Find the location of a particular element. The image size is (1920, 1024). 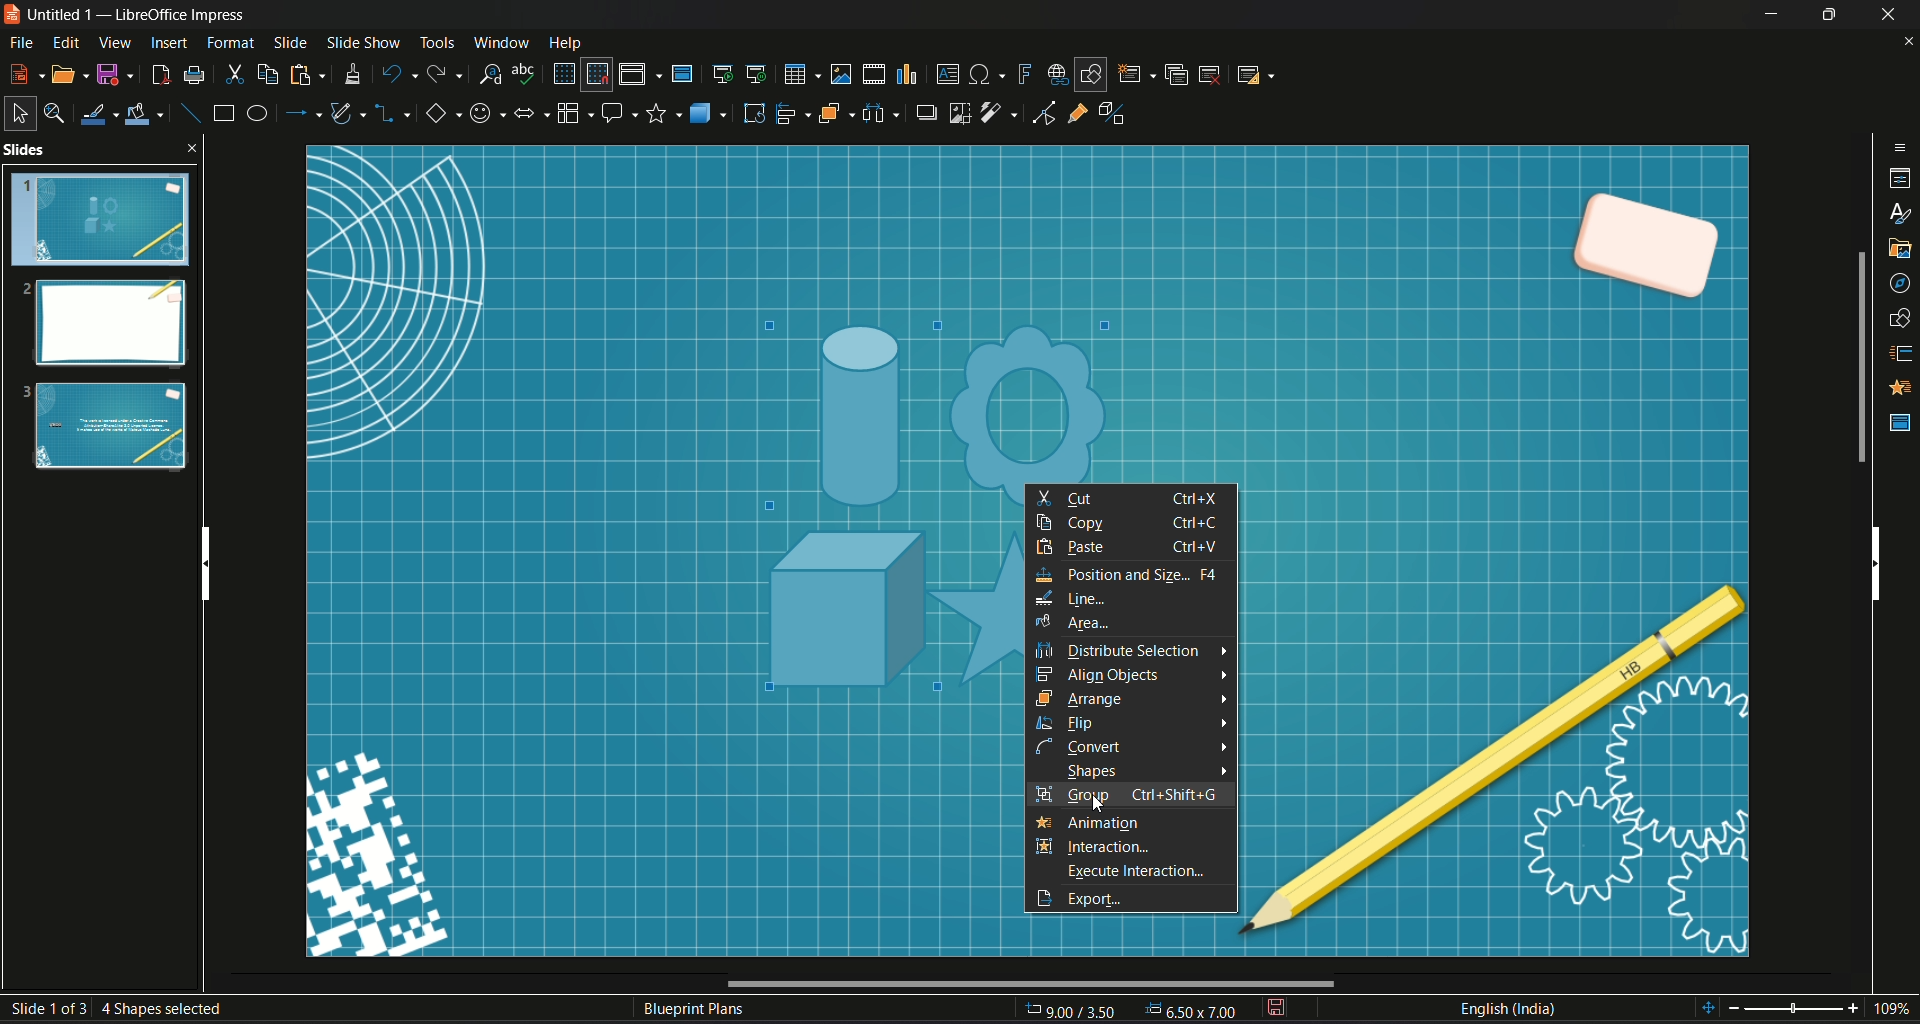

insert special character is located at coordinates (988, 73).